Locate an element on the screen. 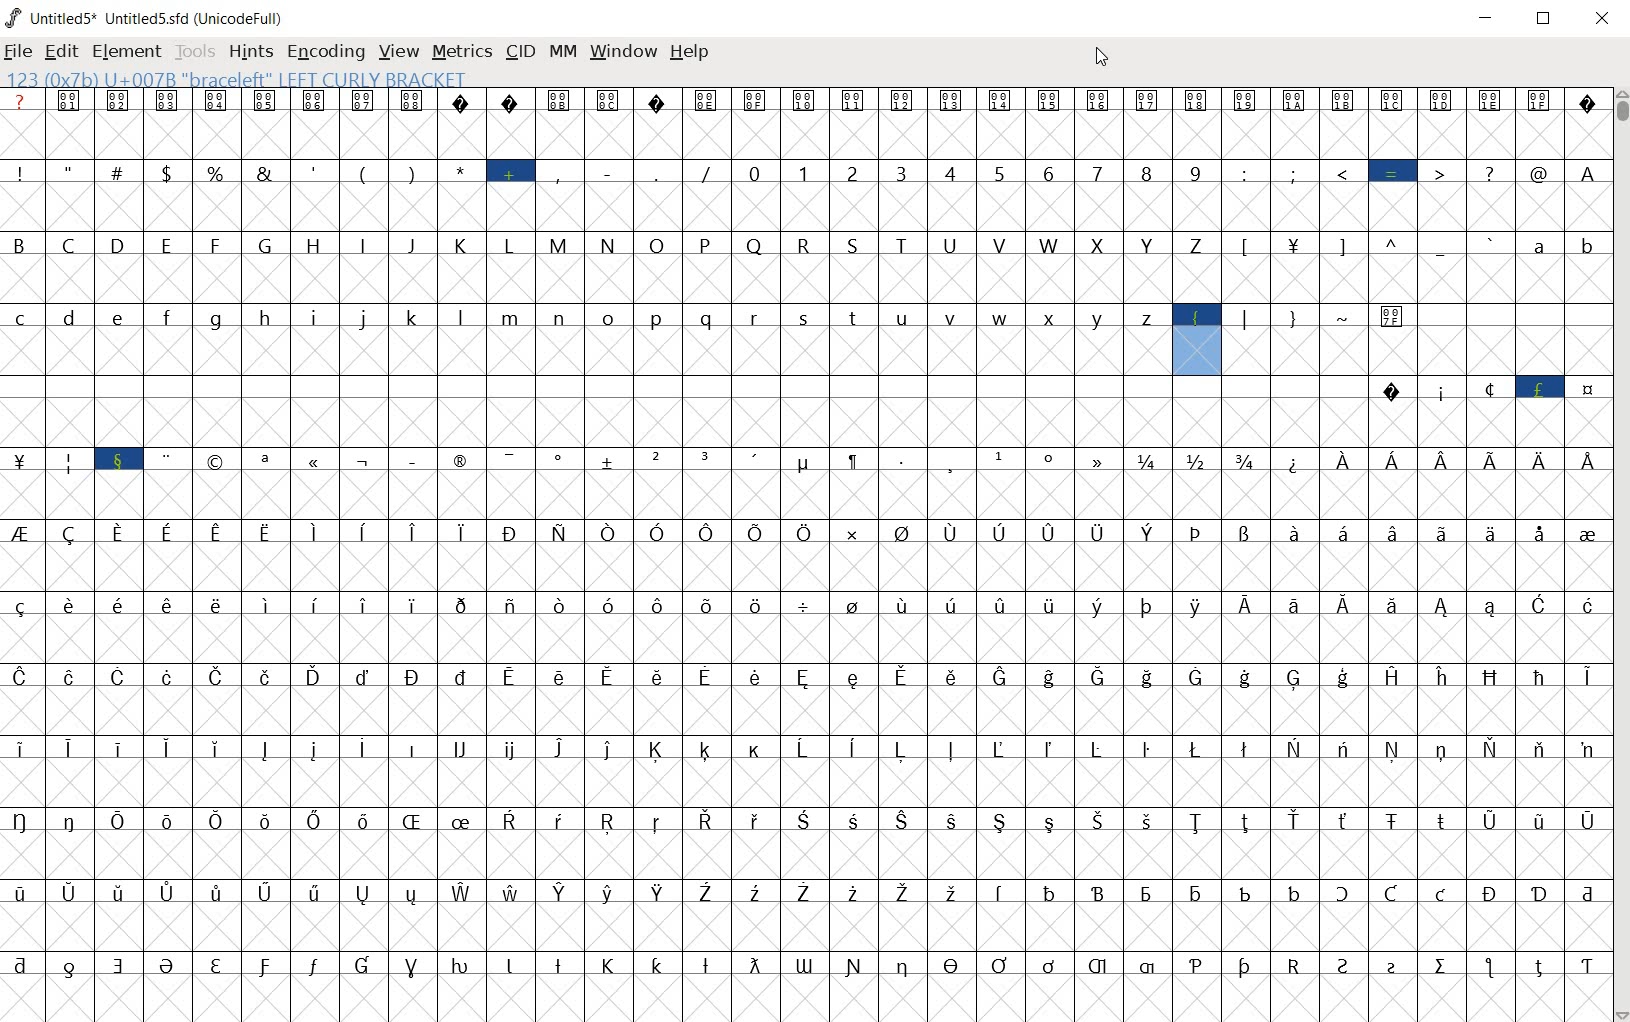 The height and width of the screenshot is (1022, 1630). MINIMIZE is located at coordinates (1488, 18).